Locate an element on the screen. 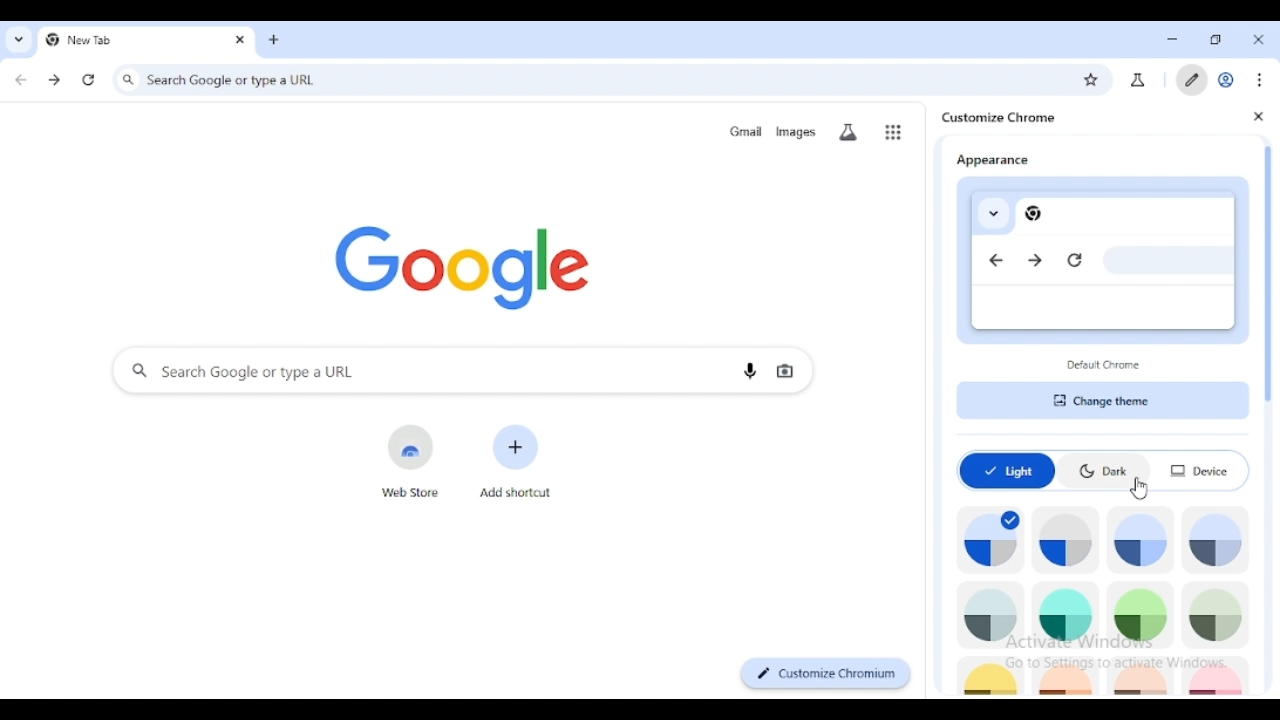 This screenshot has width=1280, height=720. previous is located at coordinates (1000, 262).